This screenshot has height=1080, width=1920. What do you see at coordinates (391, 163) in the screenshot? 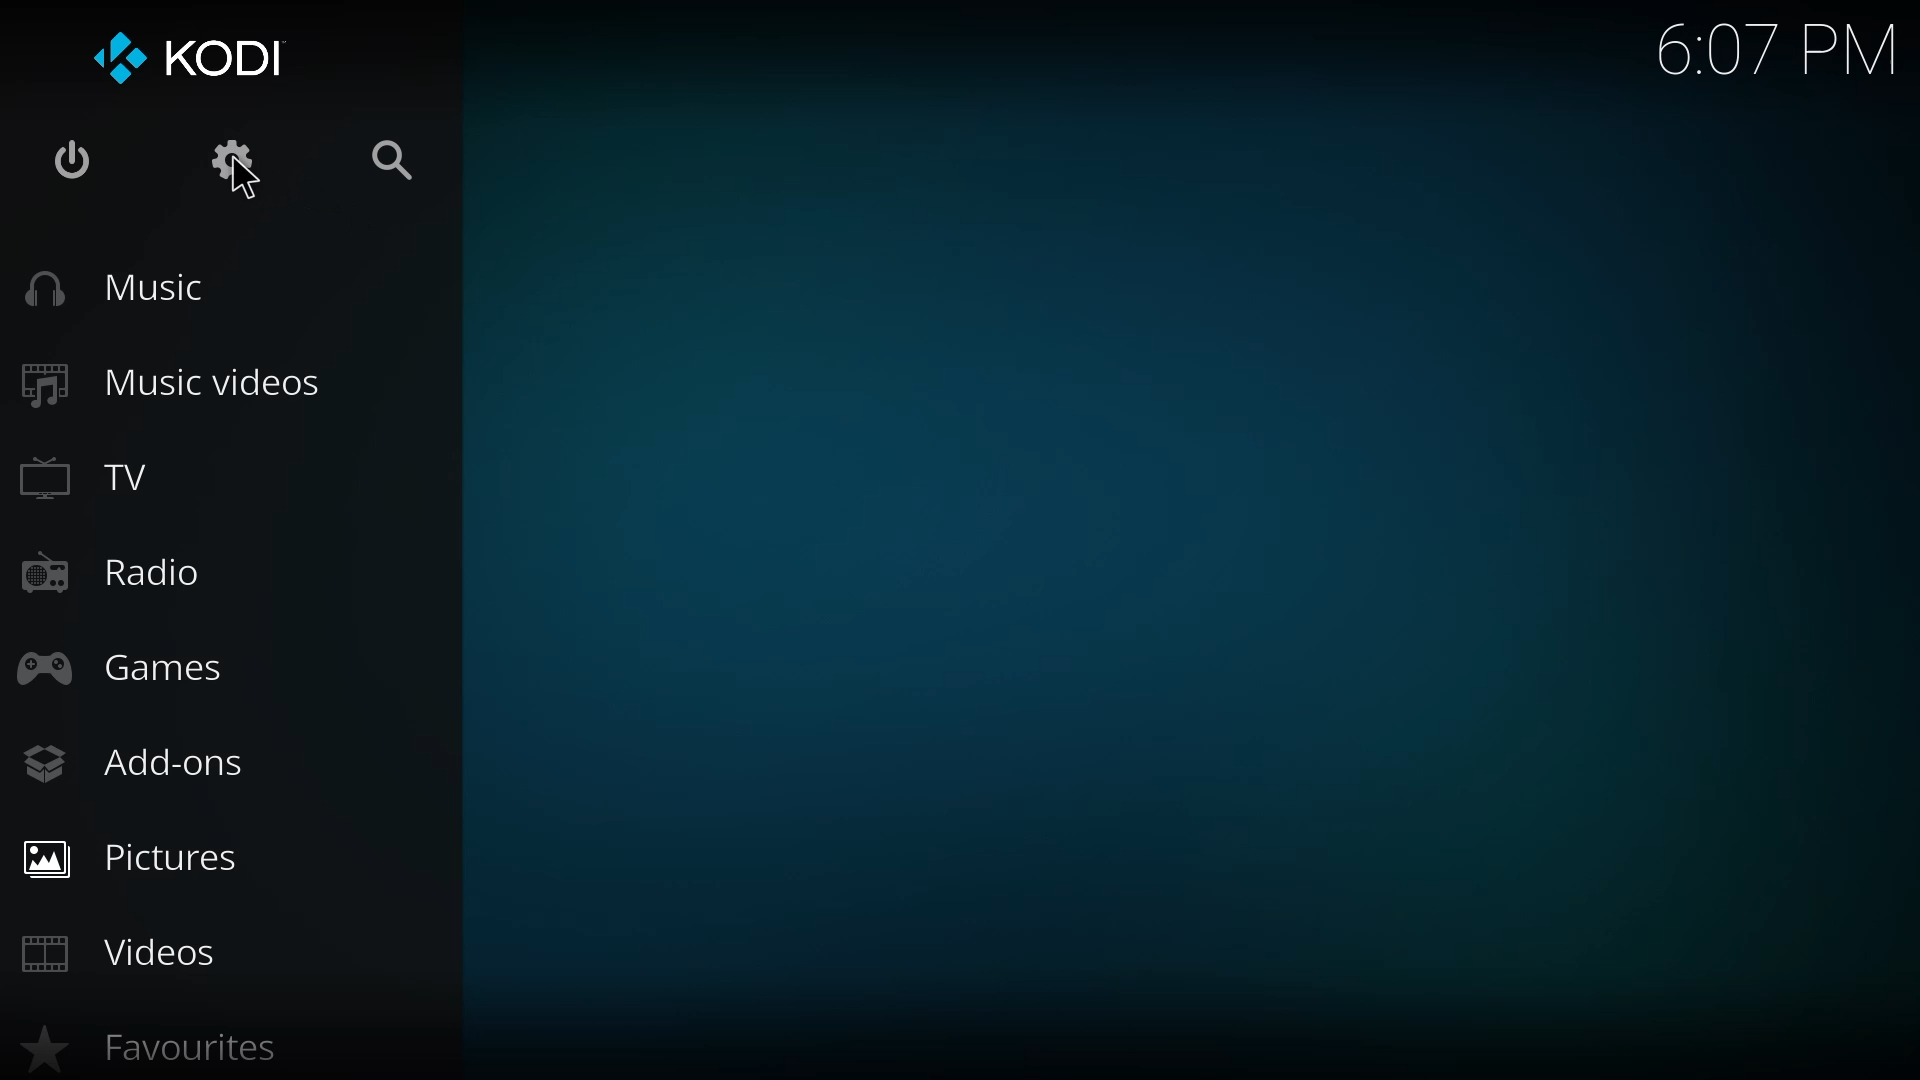
I see `search` at bounding box center [391, 163].